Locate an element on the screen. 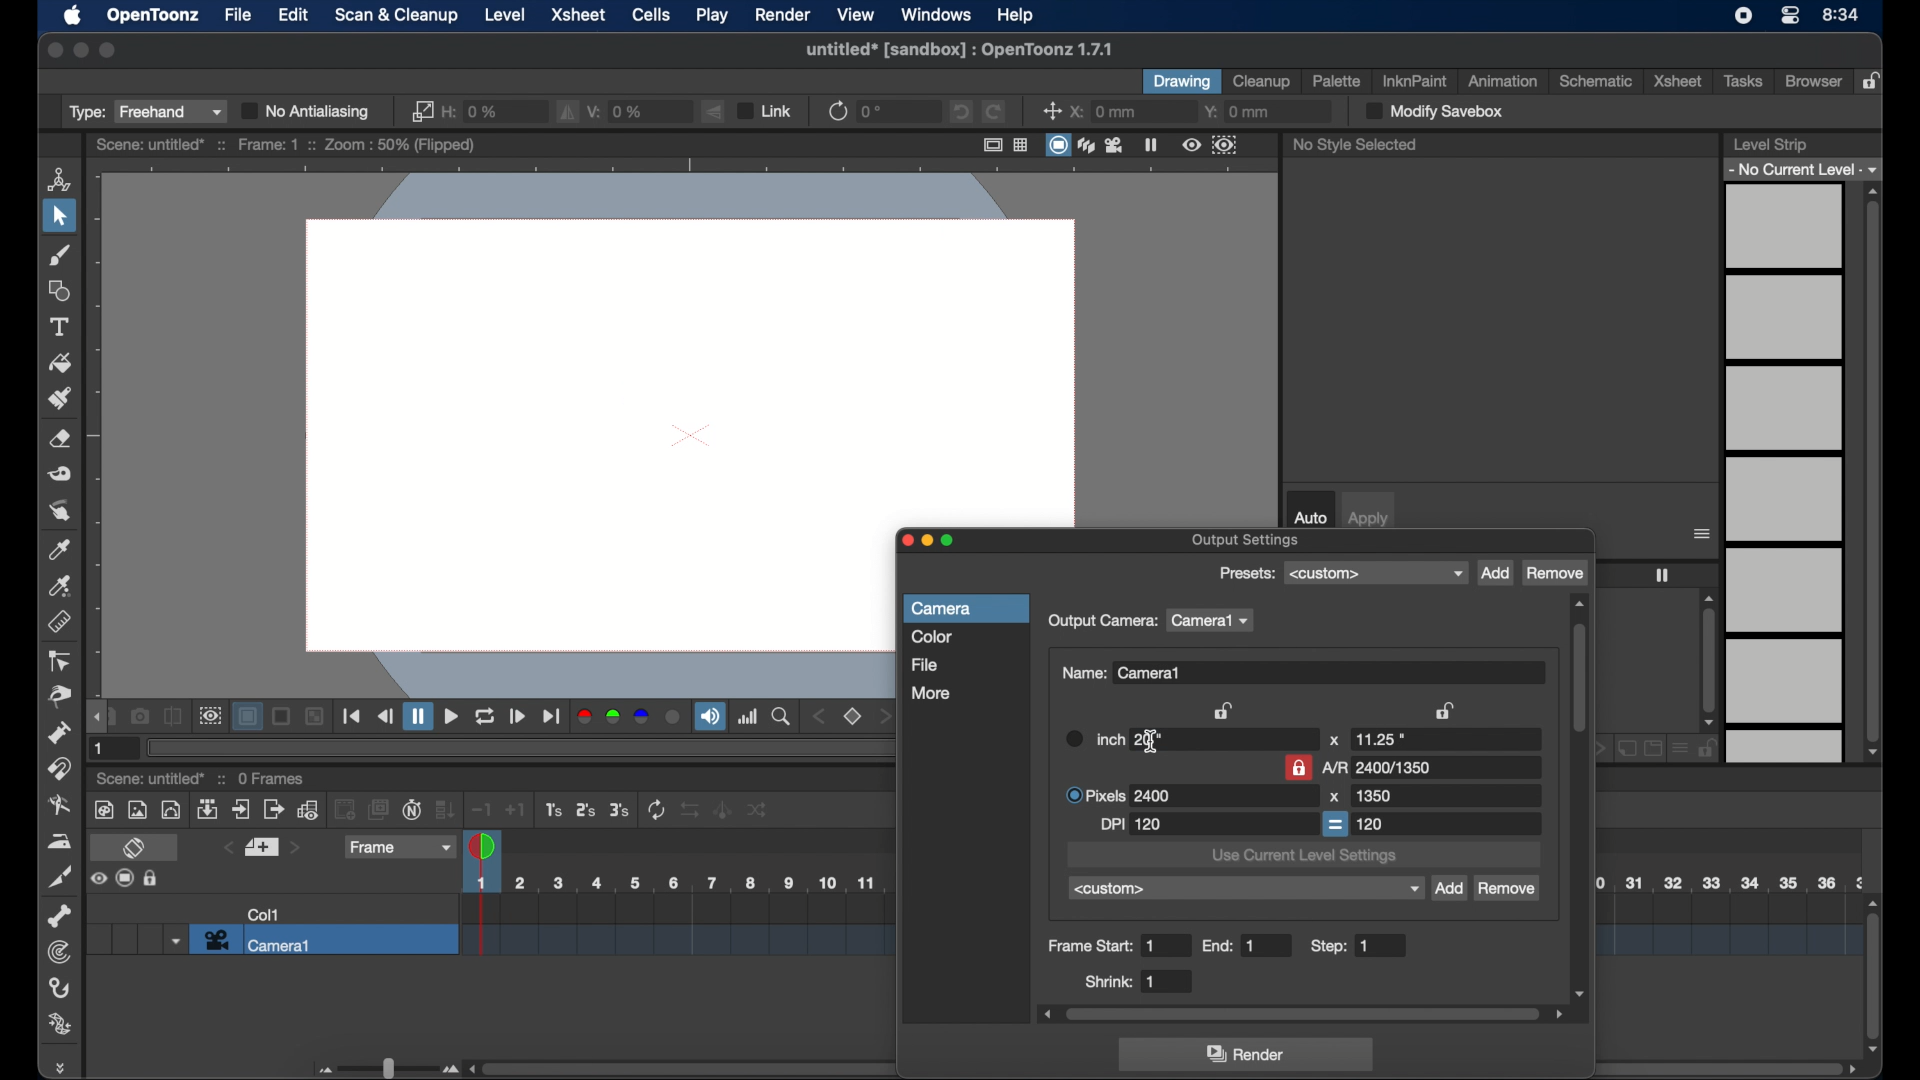  scene scale is located at coordinates (1730, 881).